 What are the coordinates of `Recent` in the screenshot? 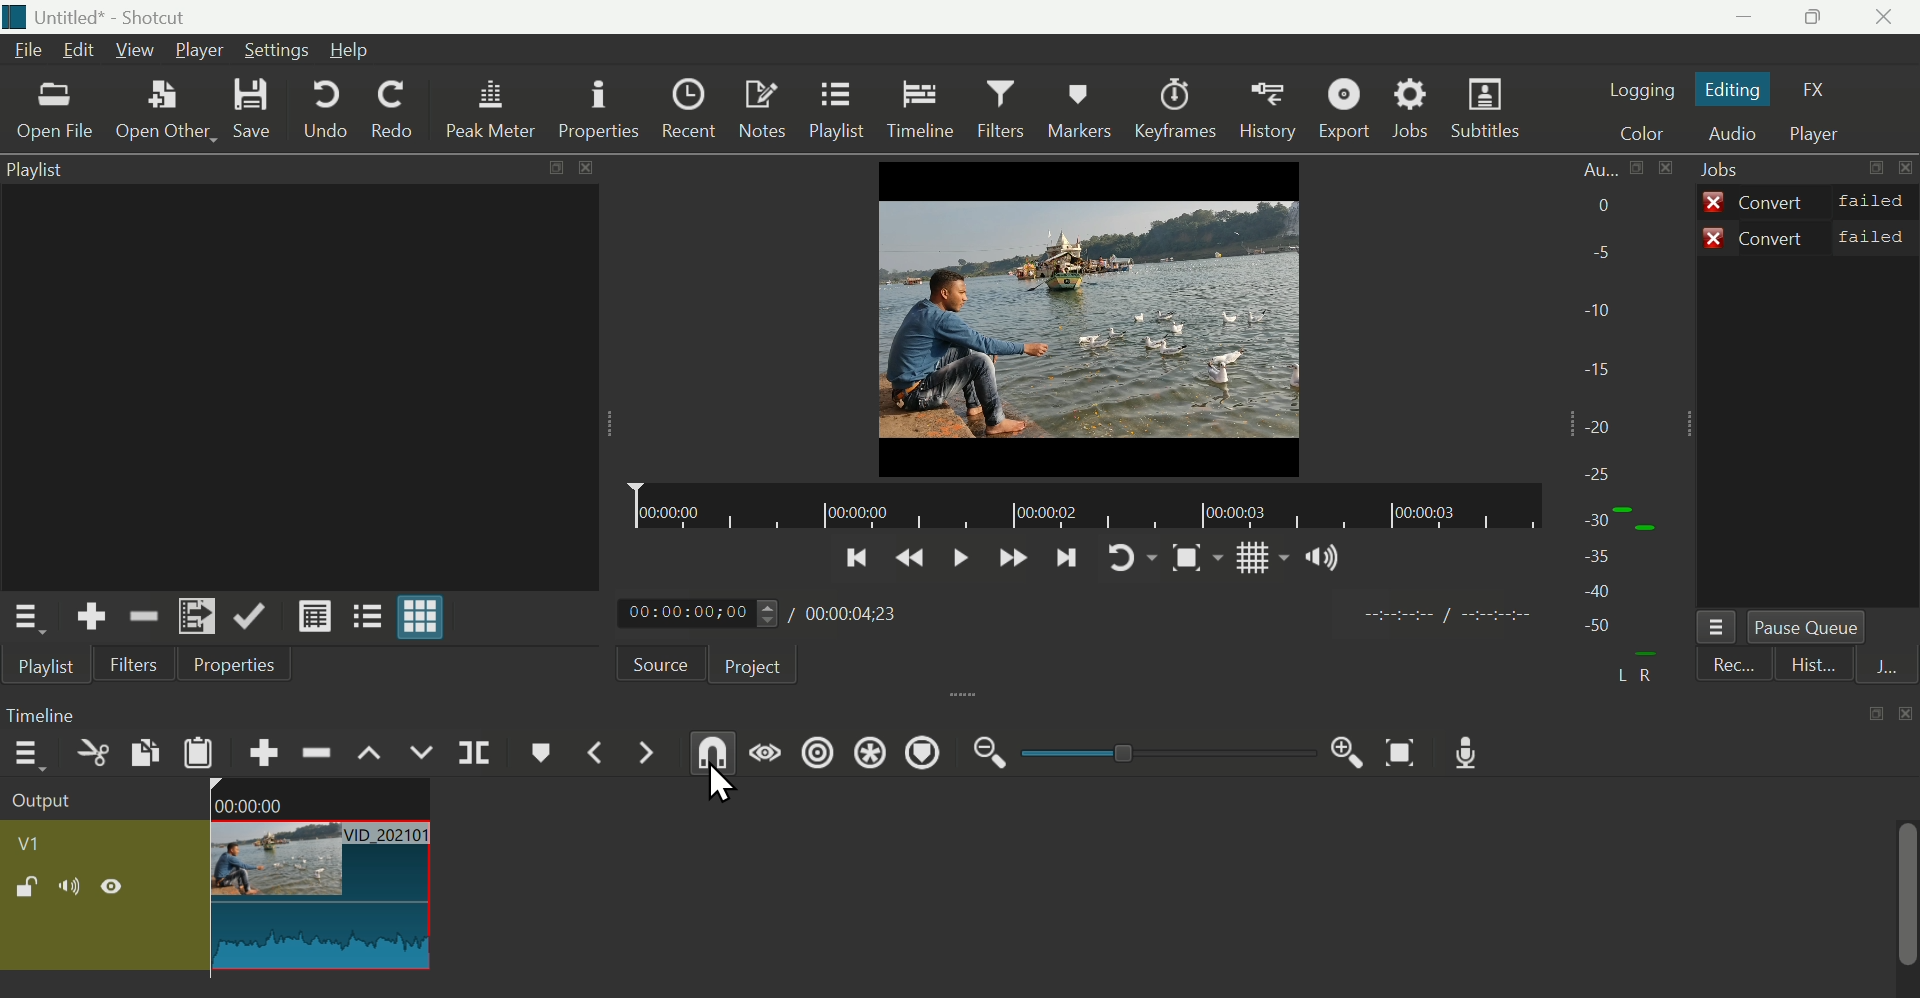 It's located at (687, 110).